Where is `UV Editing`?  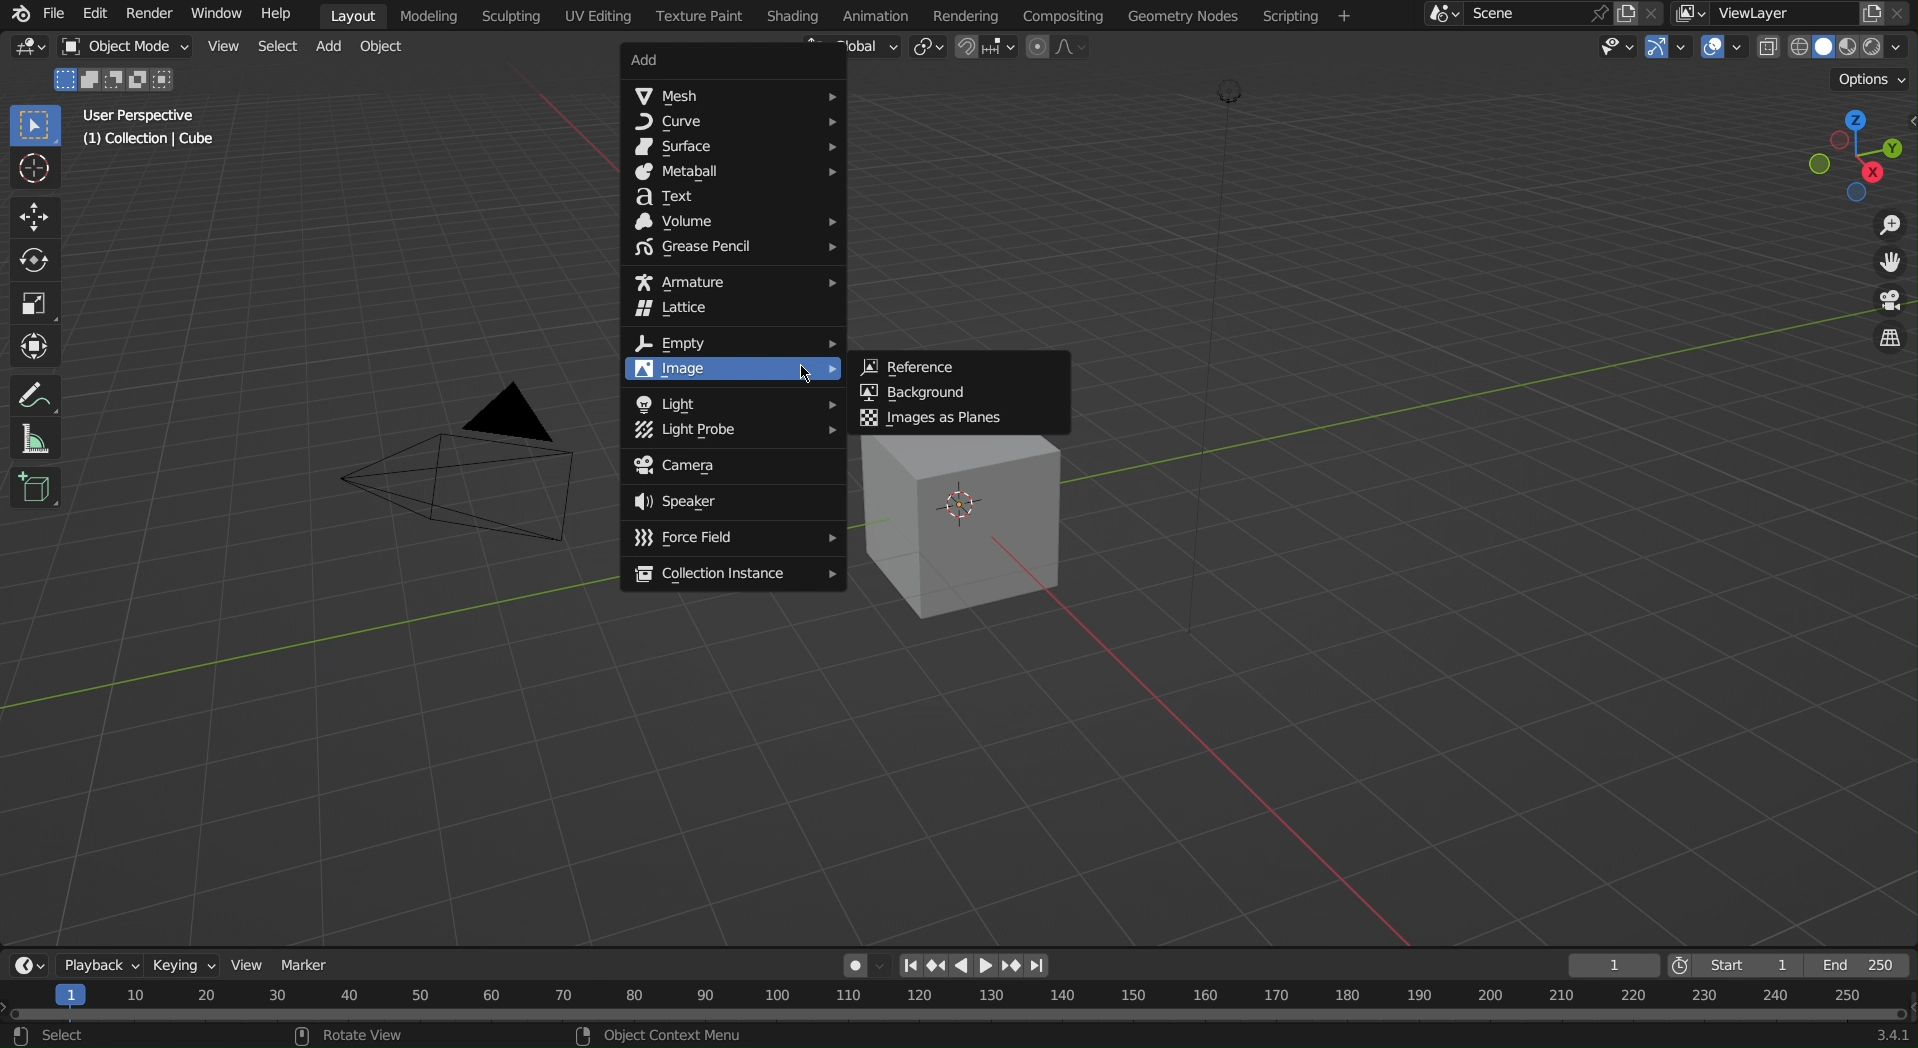
UV Editing is located at coordinates (595, 16).